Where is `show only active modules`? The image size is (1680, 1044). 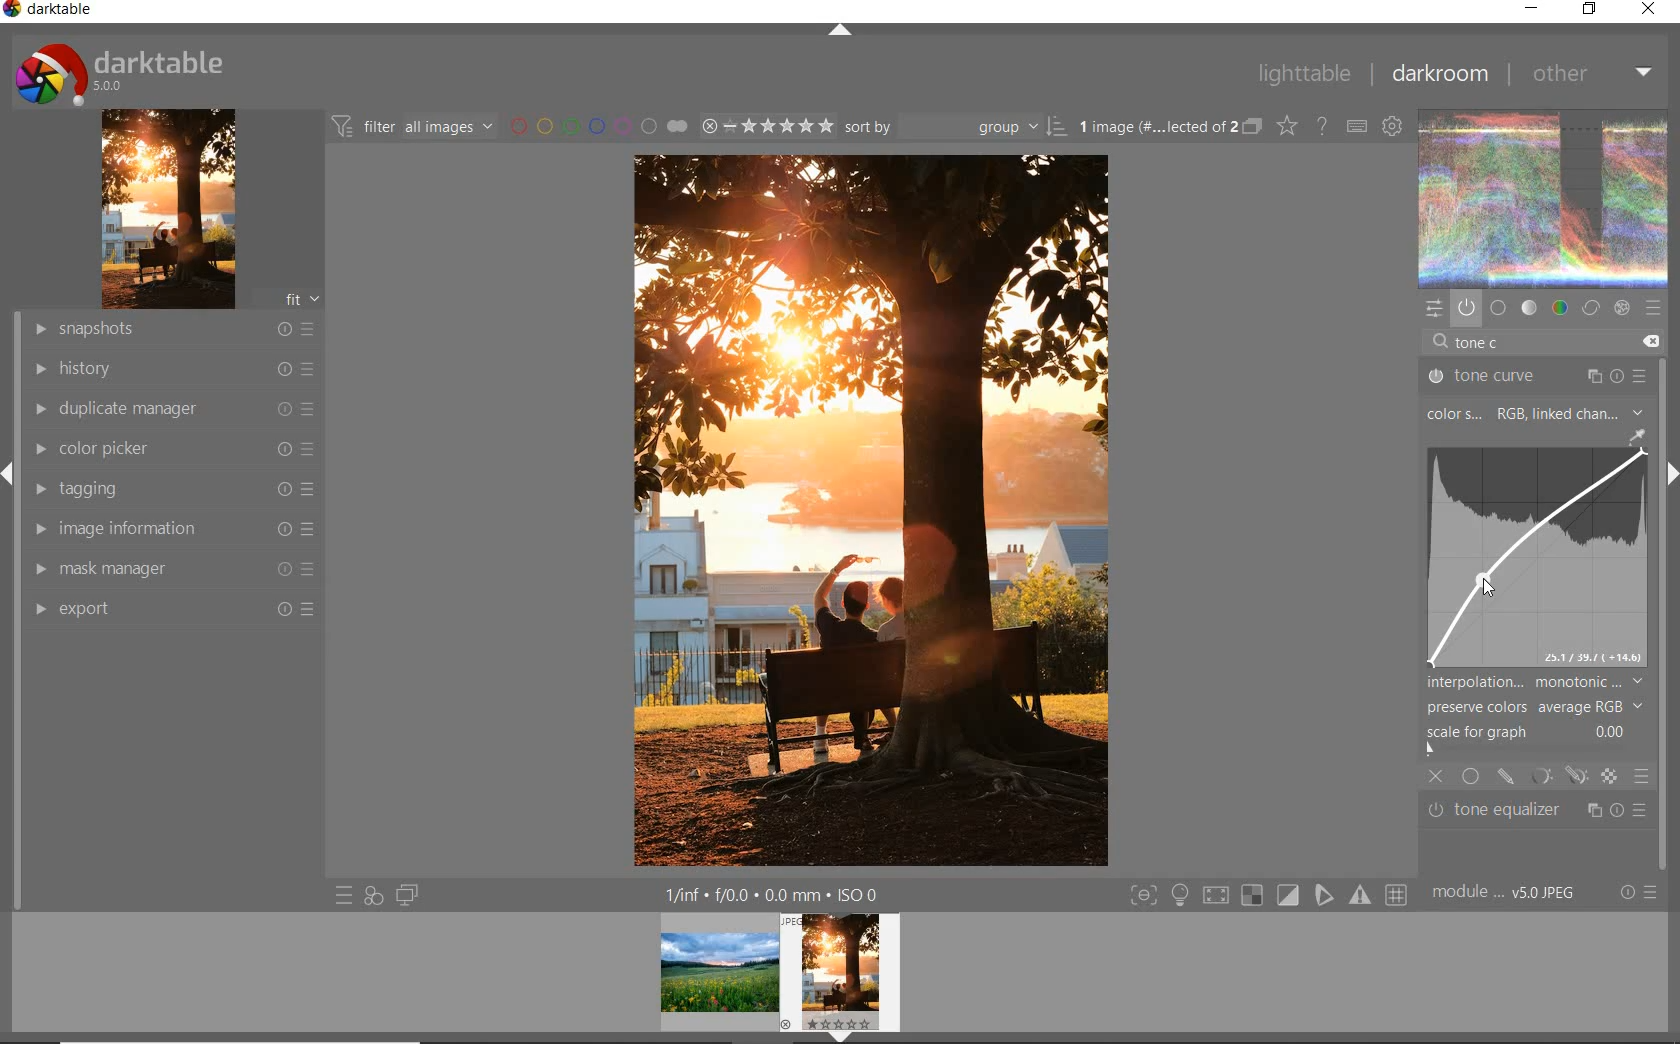
show only active modules is located at coordinates (1467, 307).